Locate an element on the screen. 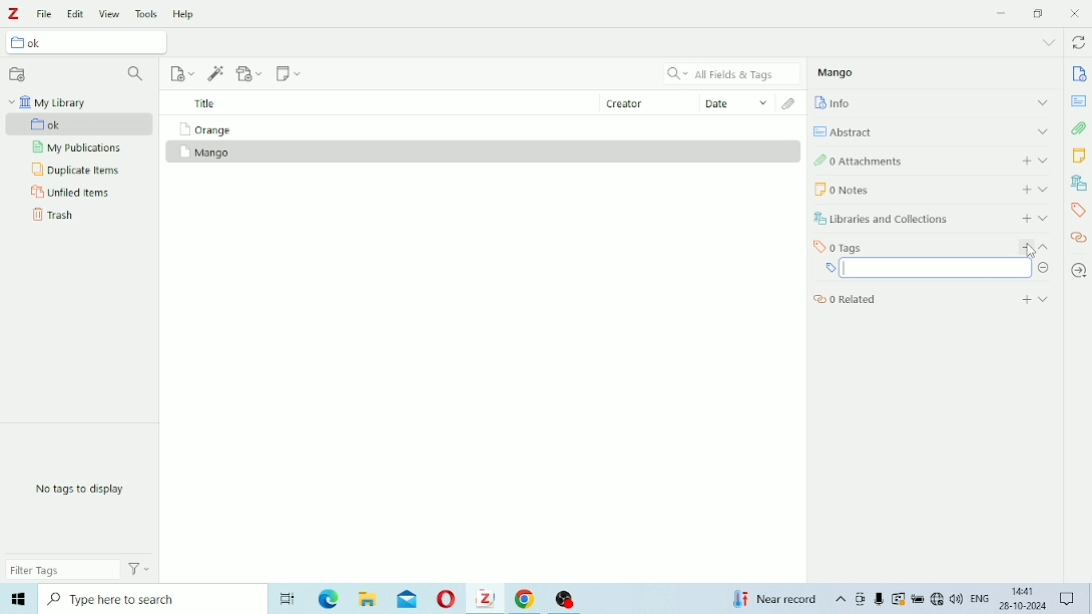 This screenshot has height=614, width=1092. OBS Studio is located at coordinates (572, 600).